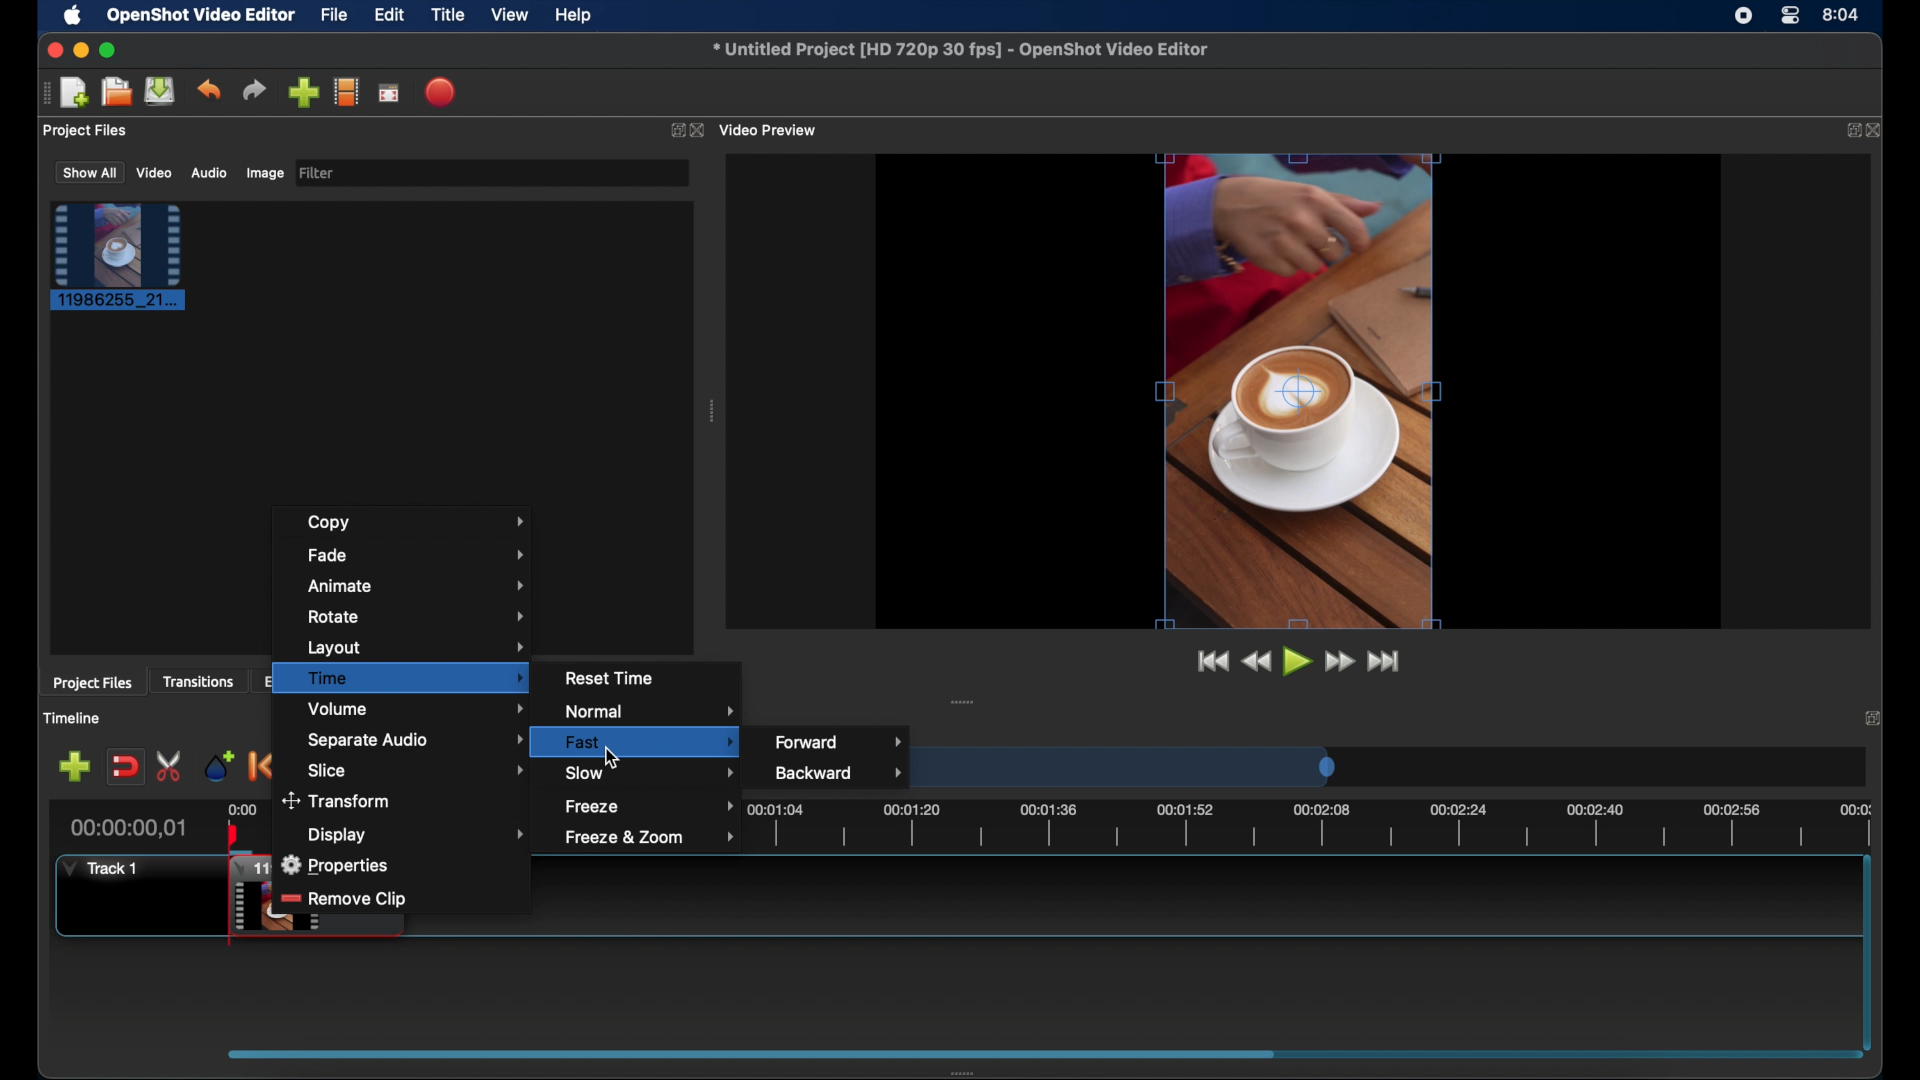 The height and width of the screenshot is (1080, 1920). Describe the element at coordinates (346, 93) in the screenshot. I see `explore profiles` at that location.